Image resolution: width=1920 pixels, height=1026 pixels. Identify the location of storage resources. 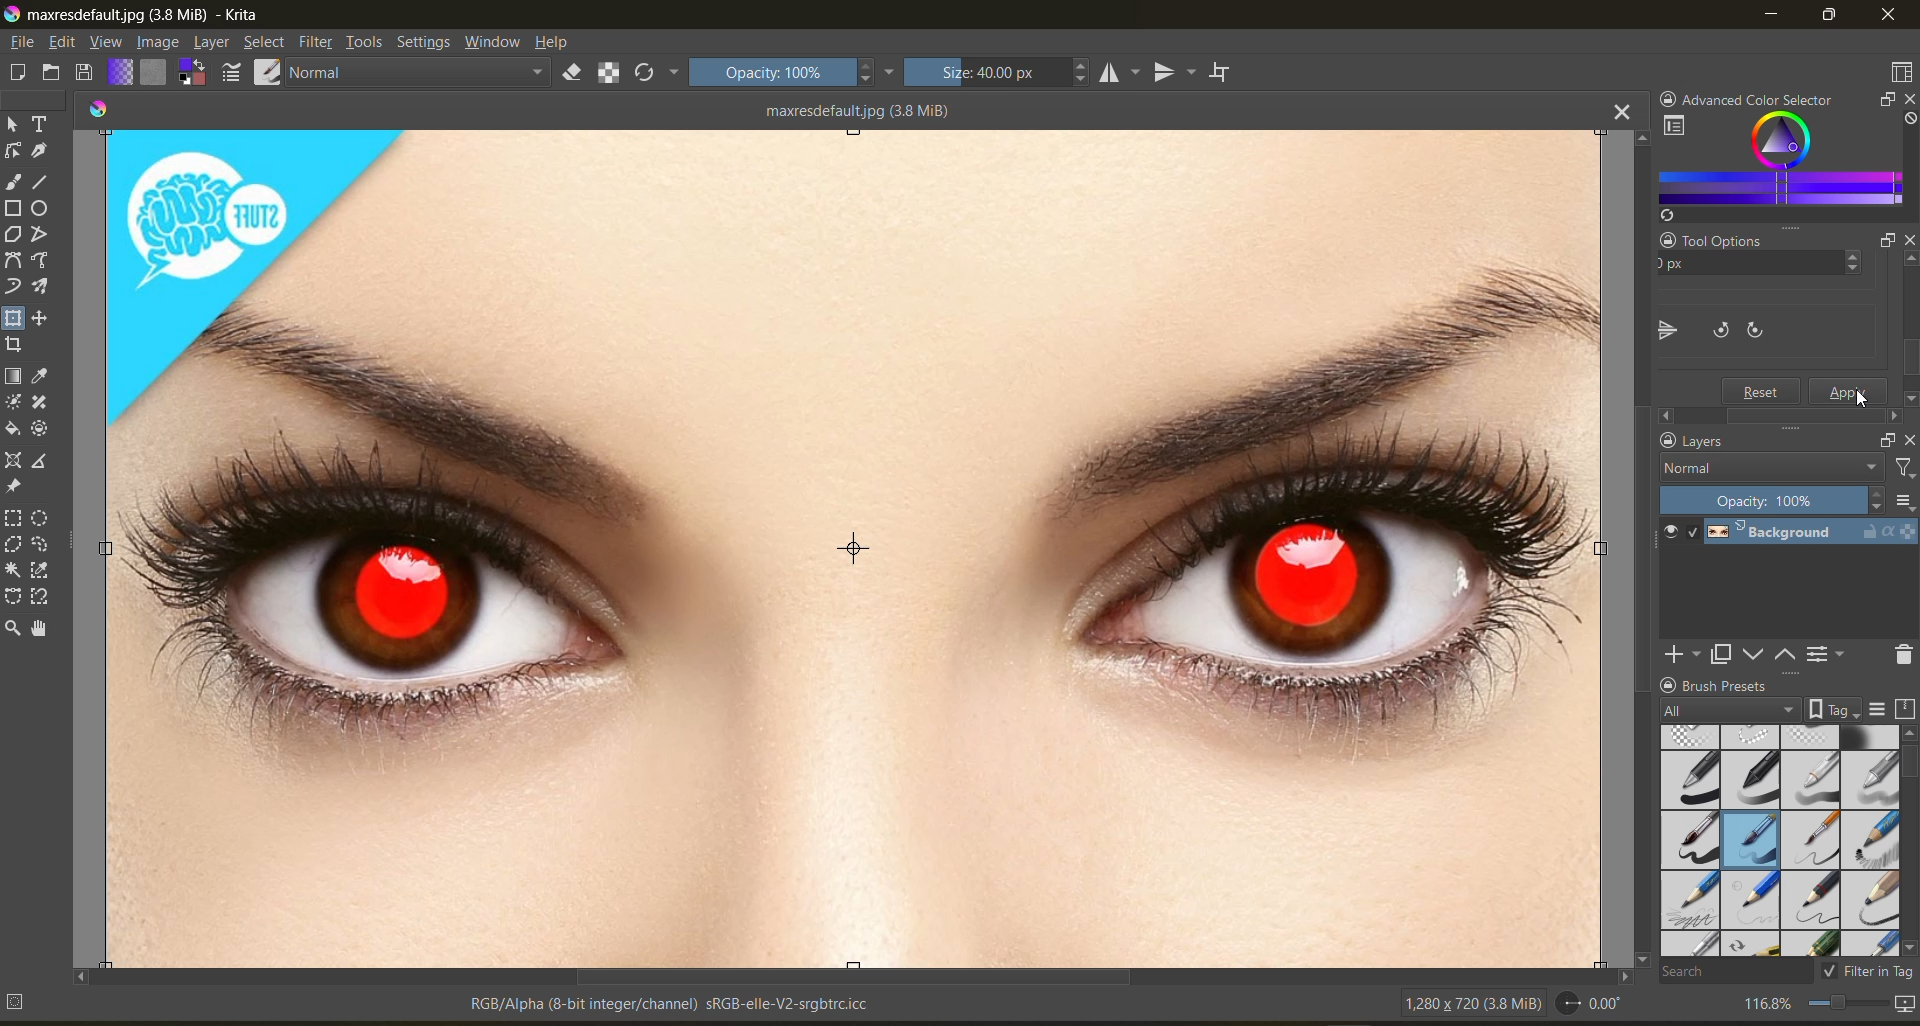
(1903, 708).